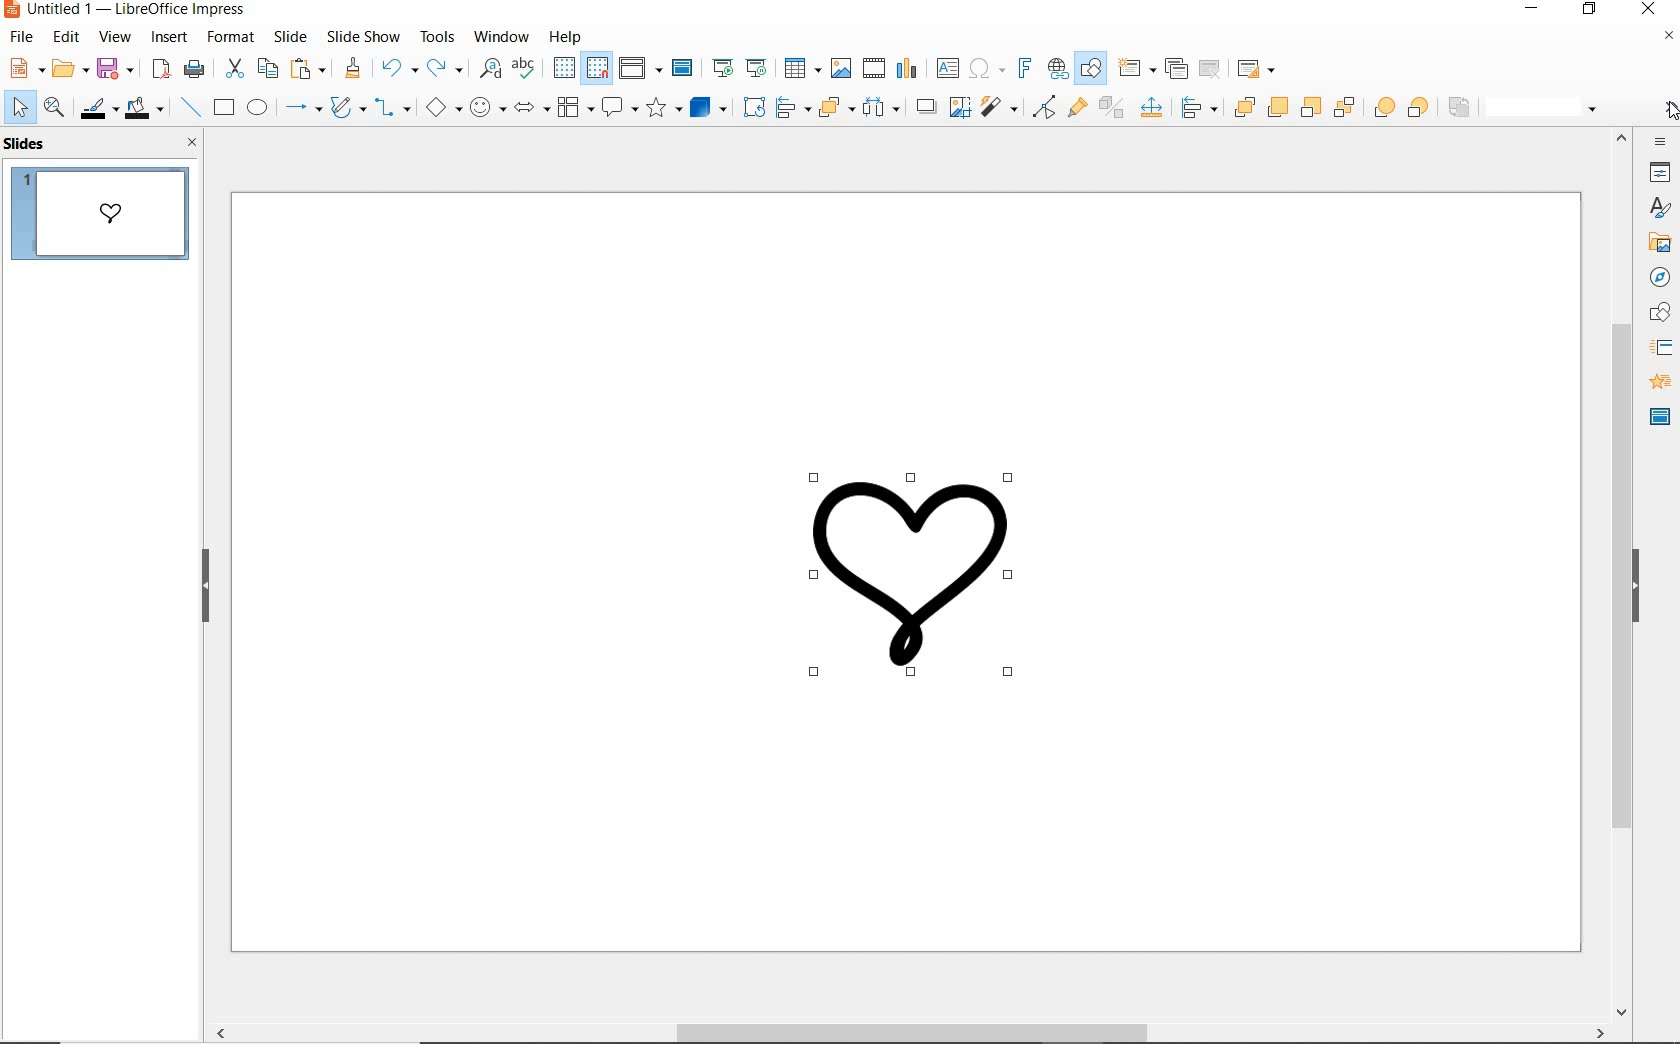 The height and width of the screenshot is (1044, 1680). I want to click on start from first slide, so click(722, 68).